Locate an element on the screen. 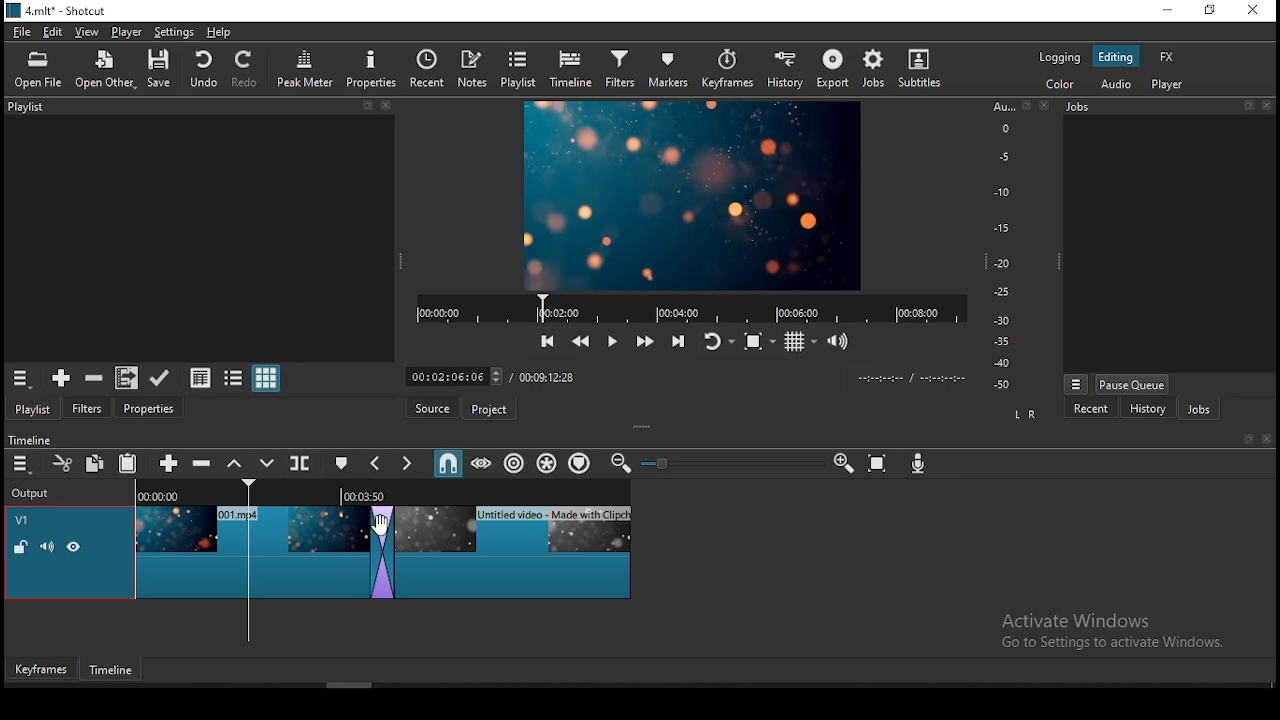 This screenshot has height=720, width=1280. minimize is located at coordinates (1170, 9).